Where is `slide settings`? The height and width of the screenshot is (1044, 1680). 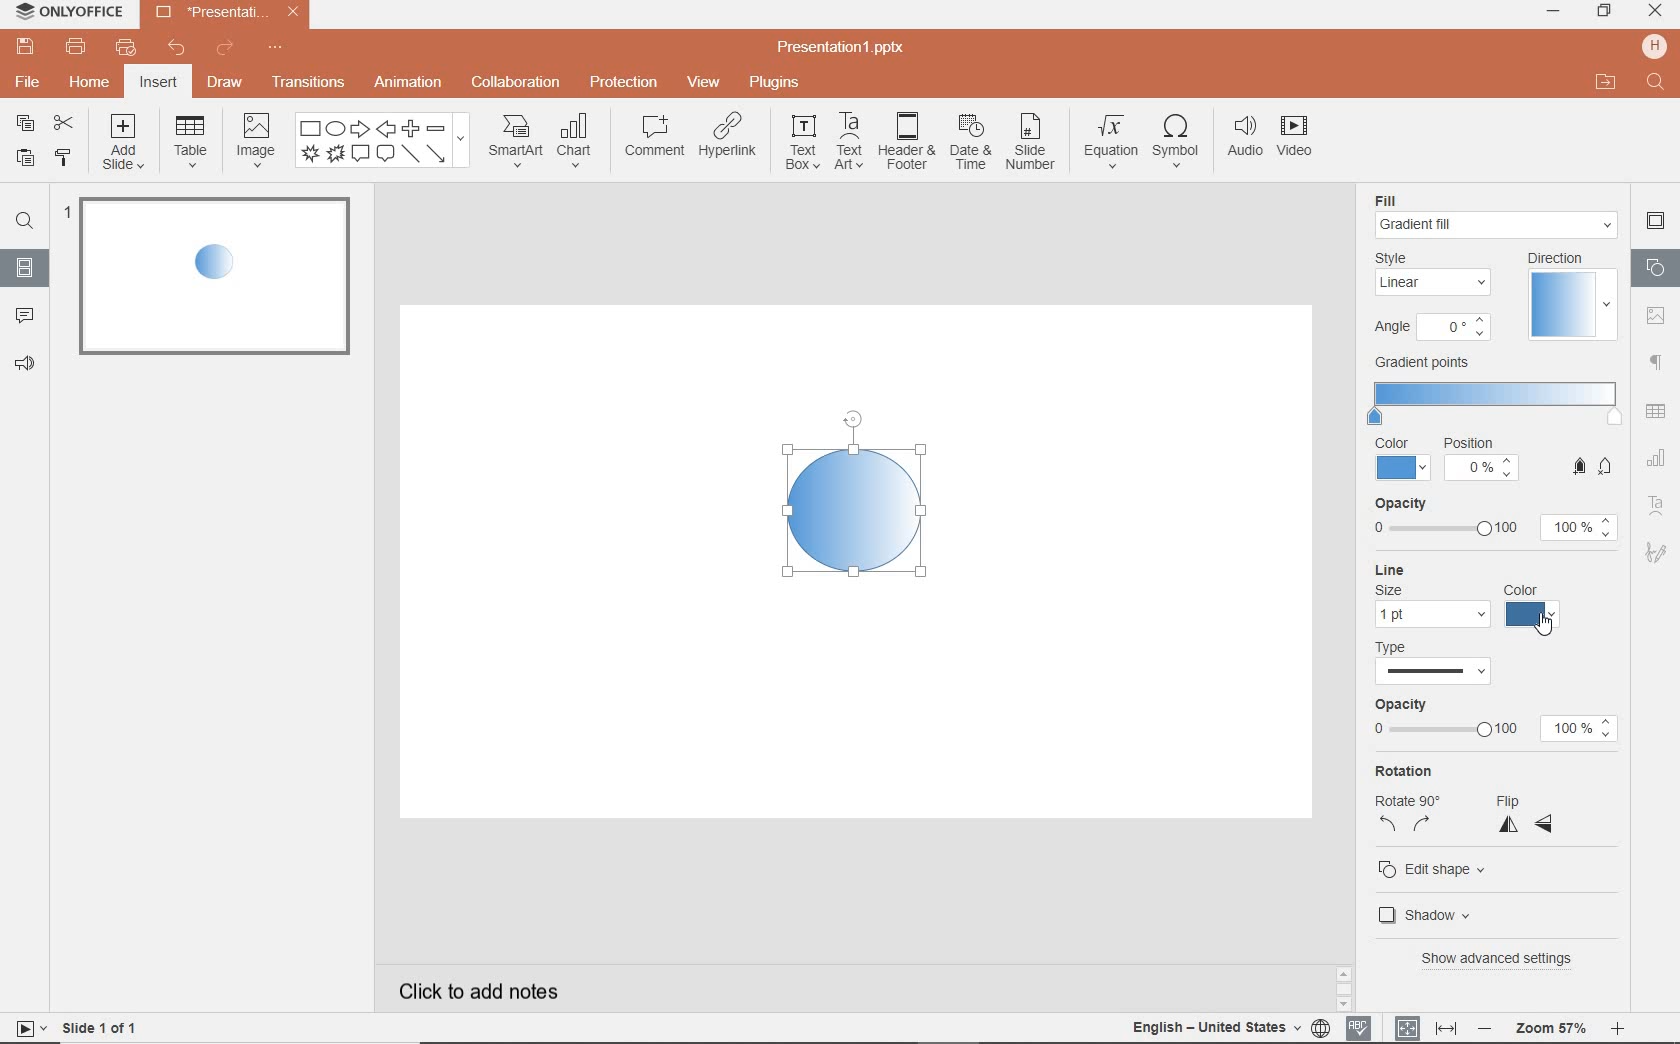
slide settings is located at coordinates (1655, 221).